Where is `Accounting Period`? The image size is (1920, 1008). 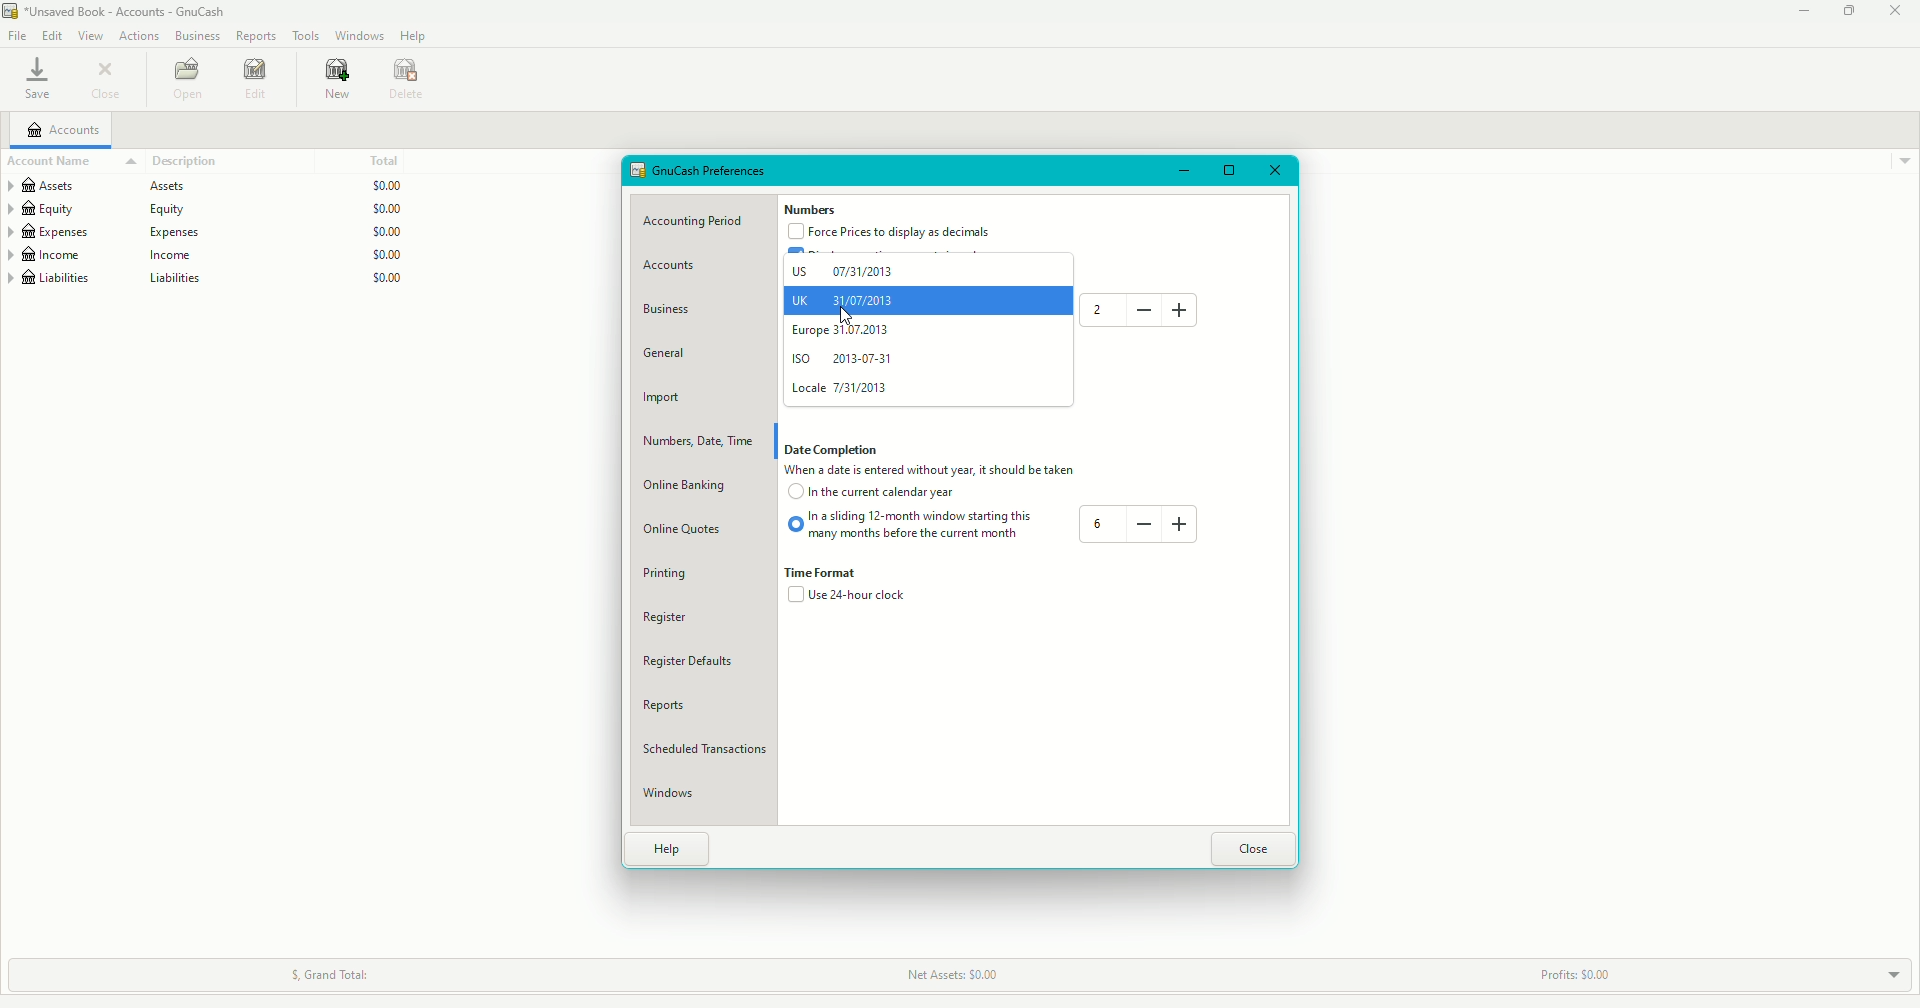 Accounting Period is located at coordinates (702, 220).